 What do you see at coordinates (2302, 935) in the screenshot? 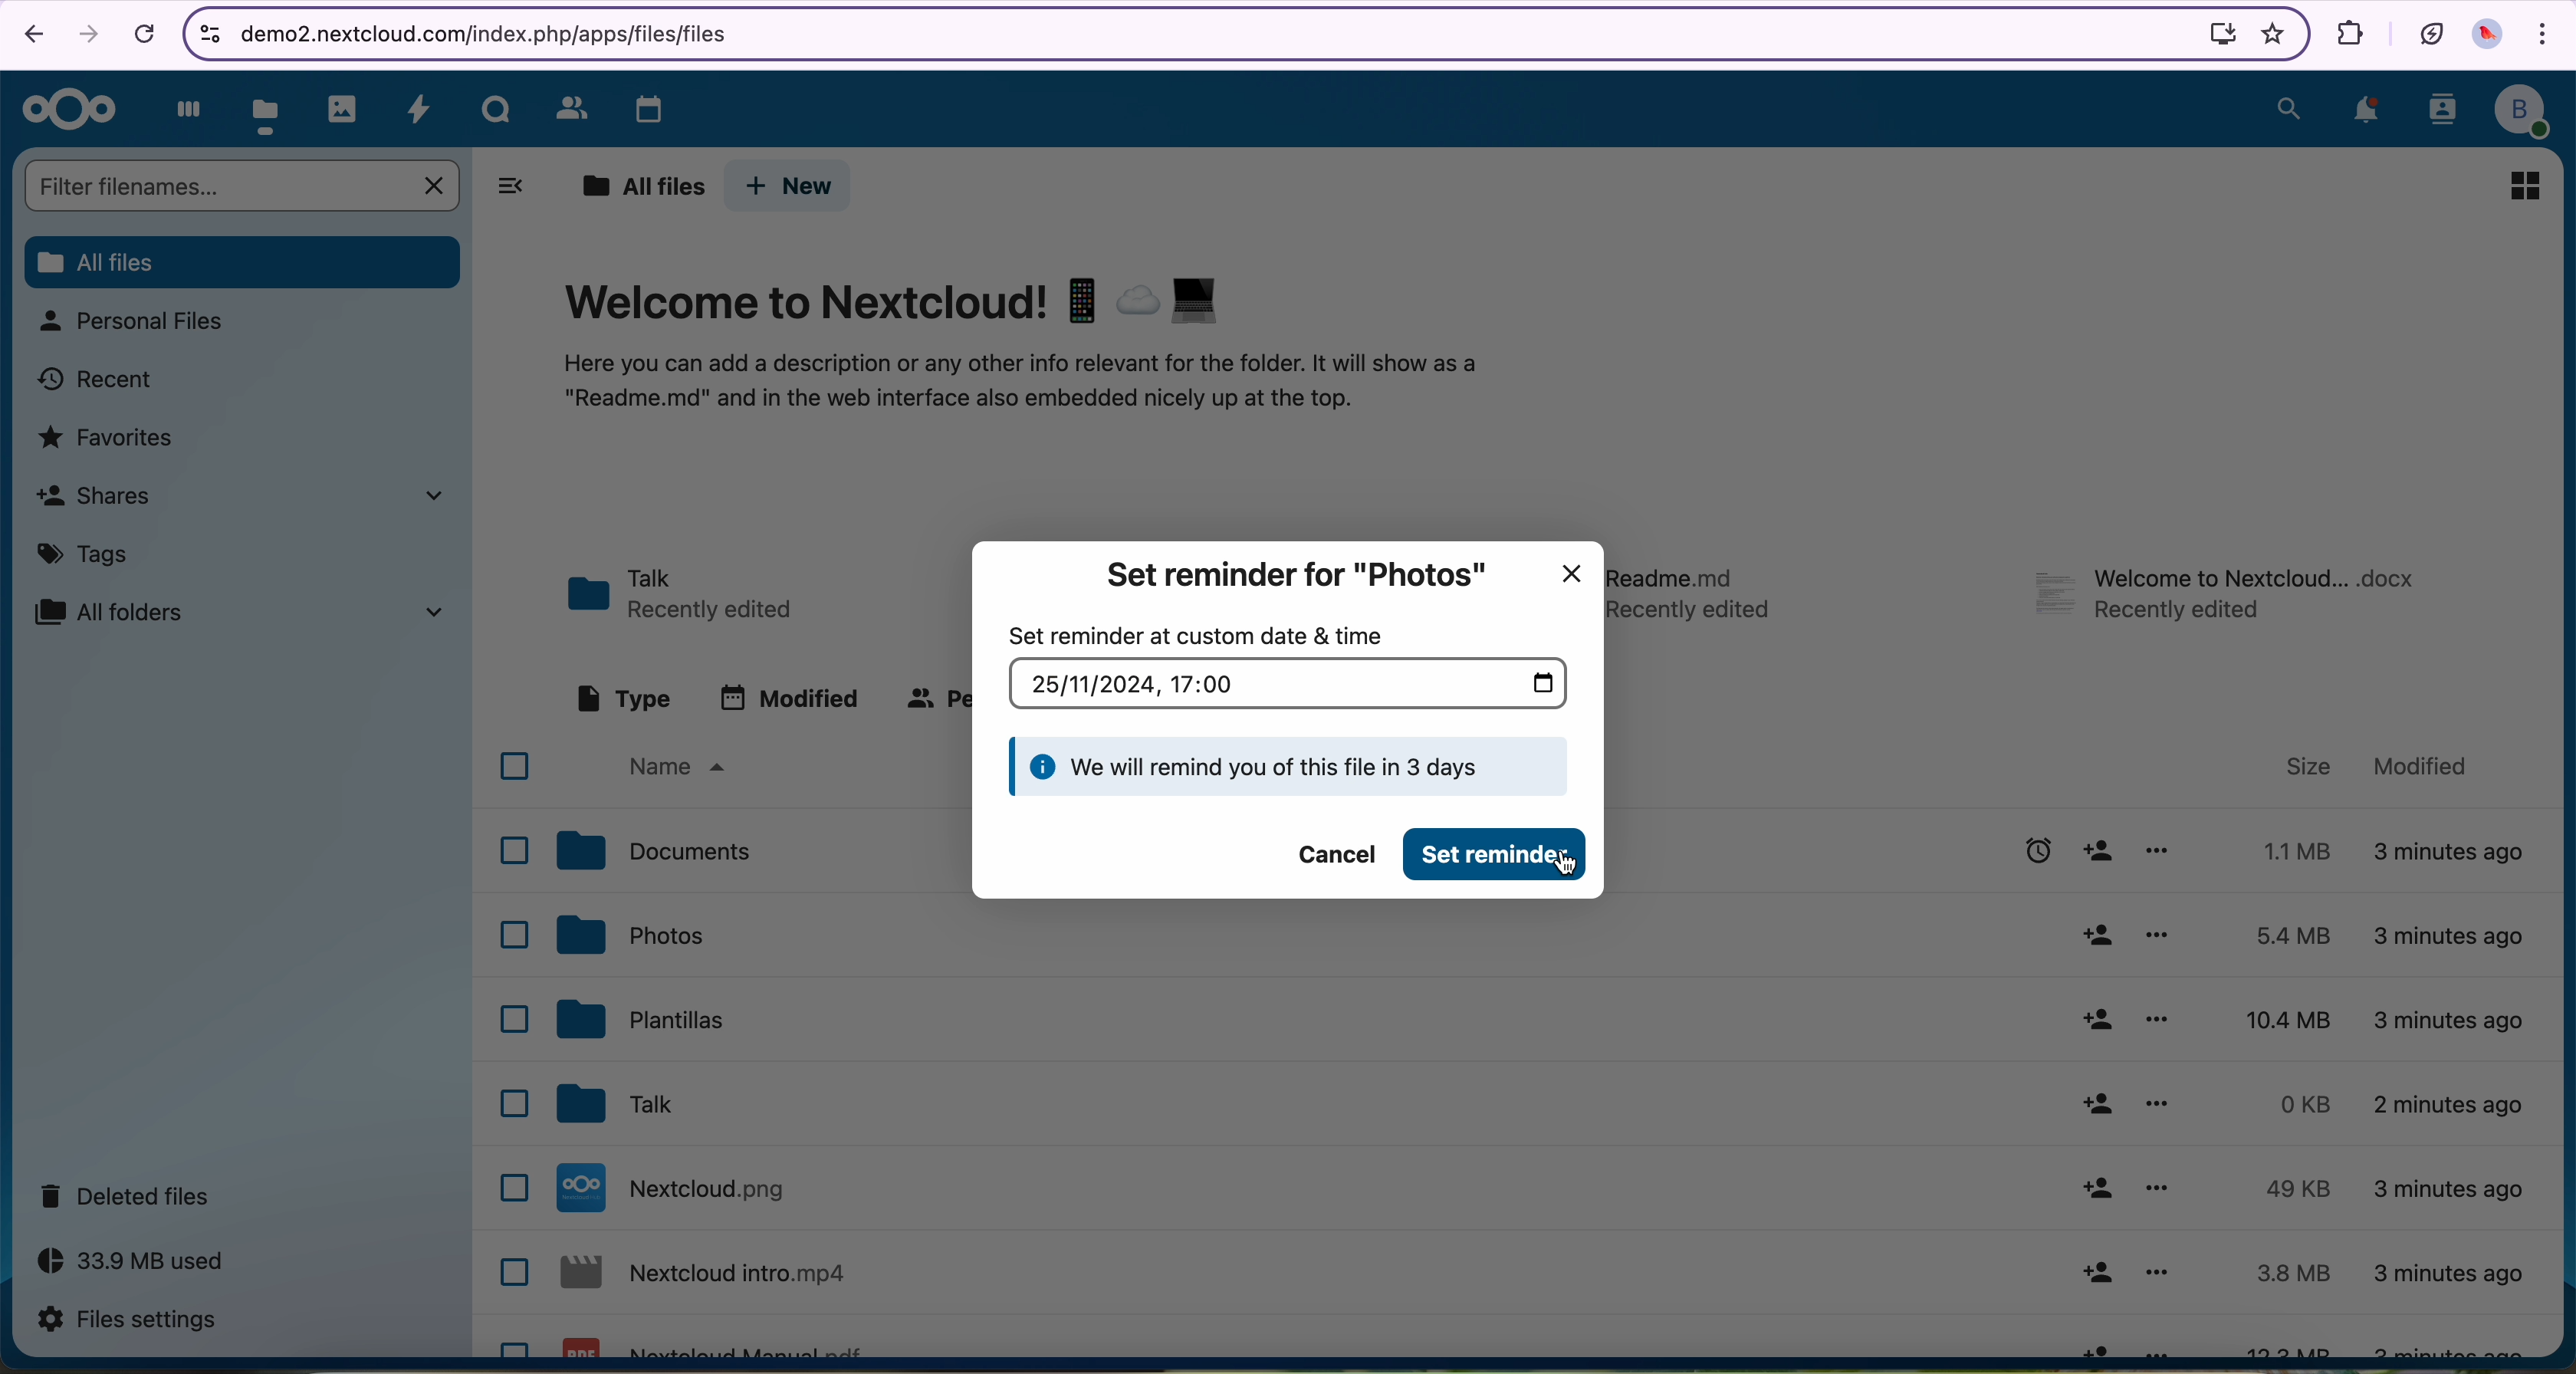
I see `5.4` at bounding box center [2302, 935].